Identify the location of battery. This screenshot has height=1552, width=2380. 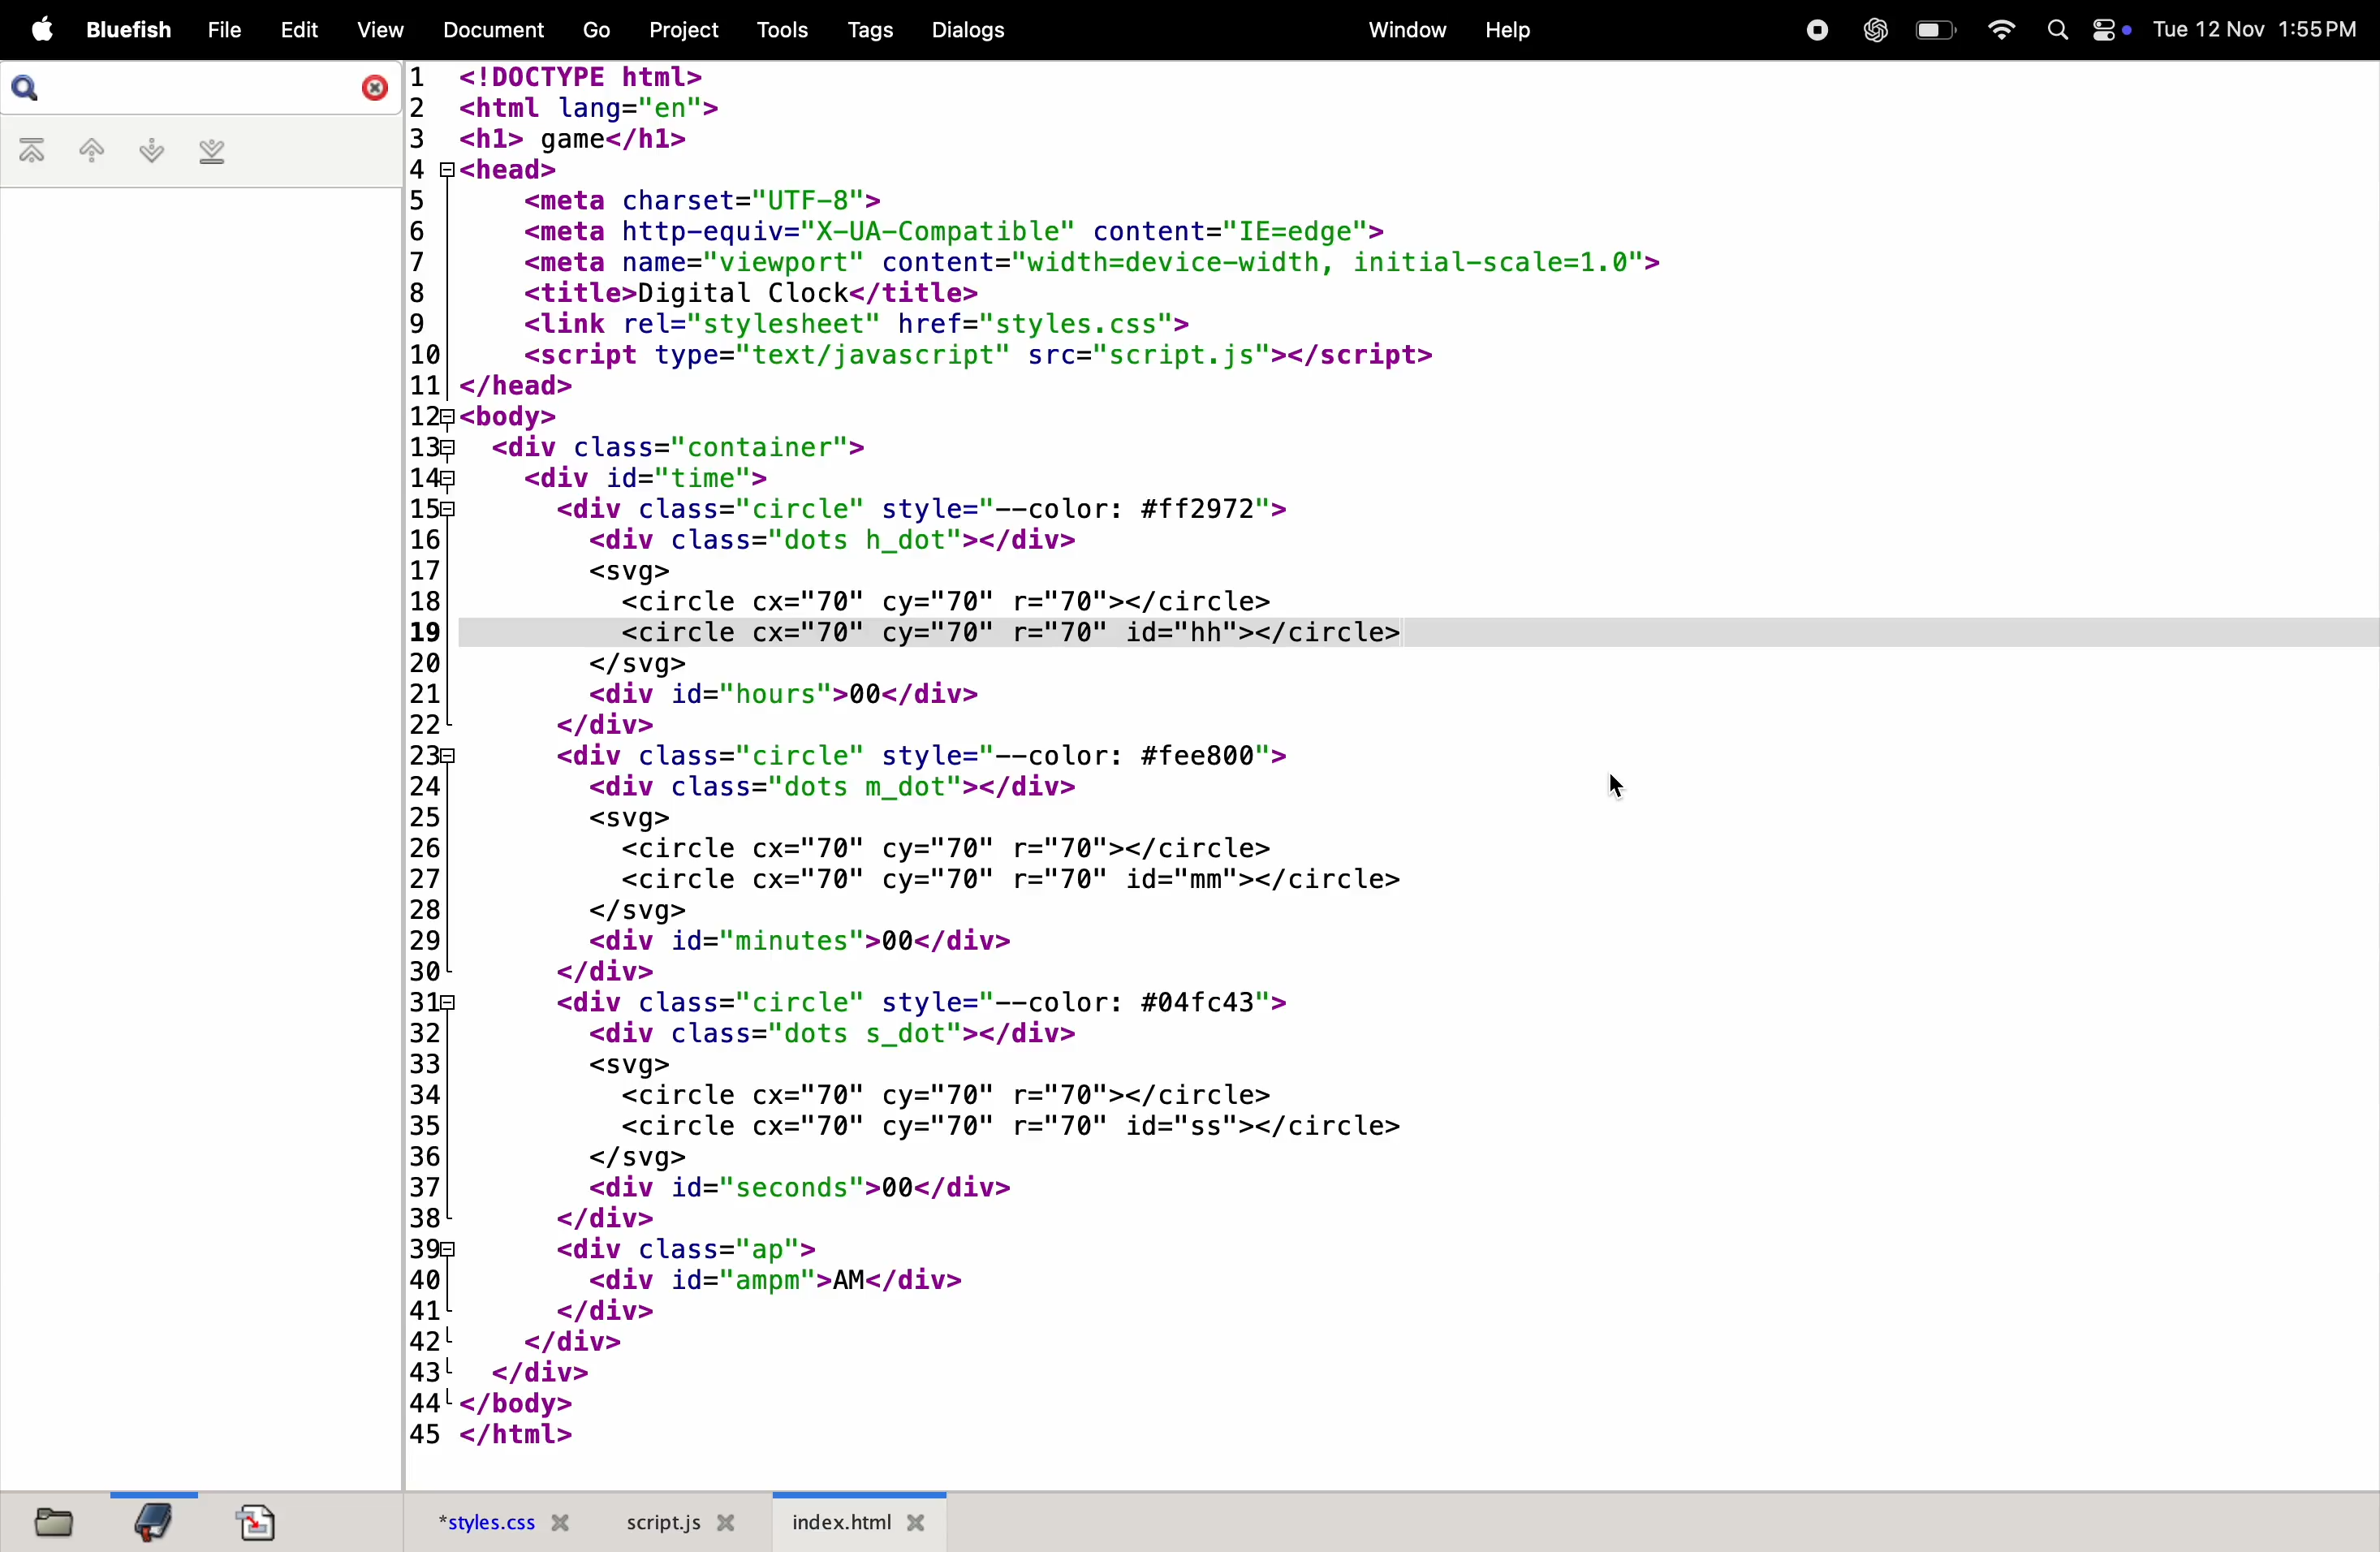
(1931, 30).